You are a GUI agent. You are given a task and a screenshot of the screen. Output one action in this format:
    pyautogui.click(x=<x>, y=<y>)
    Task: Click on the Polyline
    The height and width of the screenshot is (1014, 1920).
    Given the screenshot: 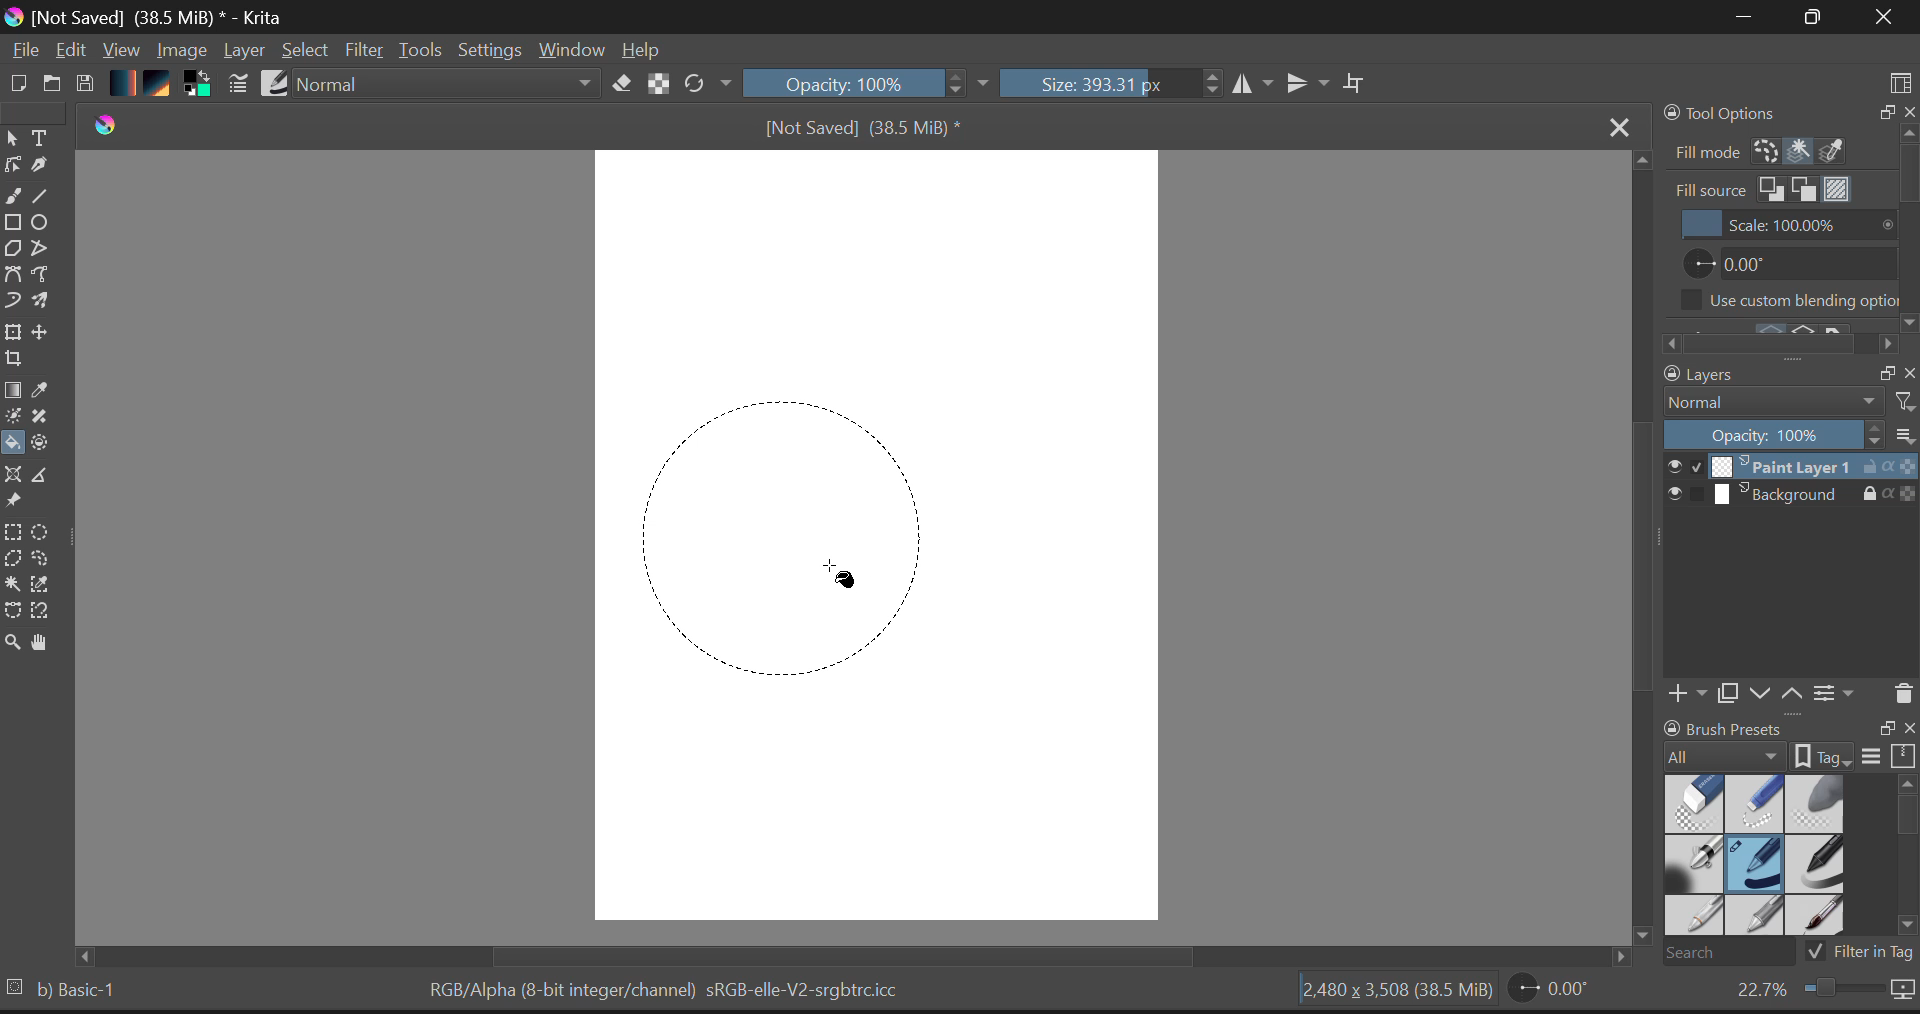 What is the action you would take?
    pyautogui.click(x=44, y=252)
    